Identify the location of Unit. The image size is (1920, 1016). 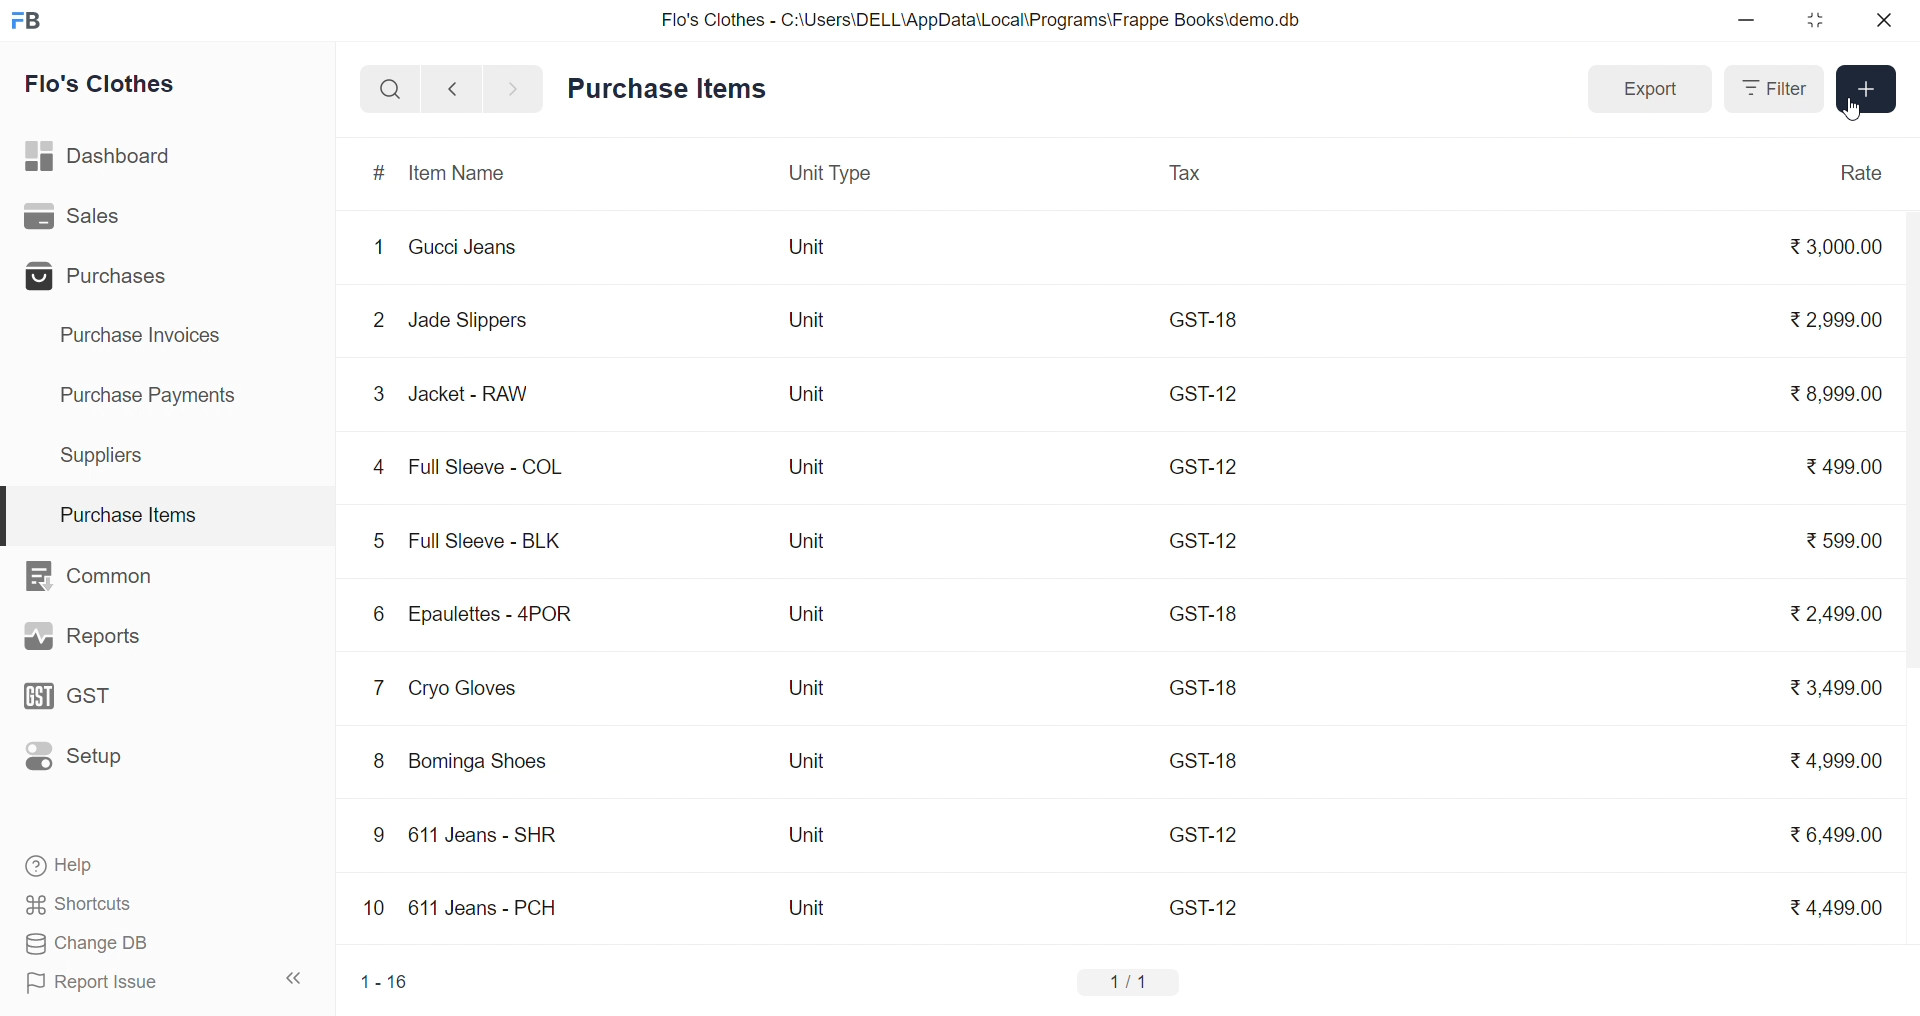
(809, 691).